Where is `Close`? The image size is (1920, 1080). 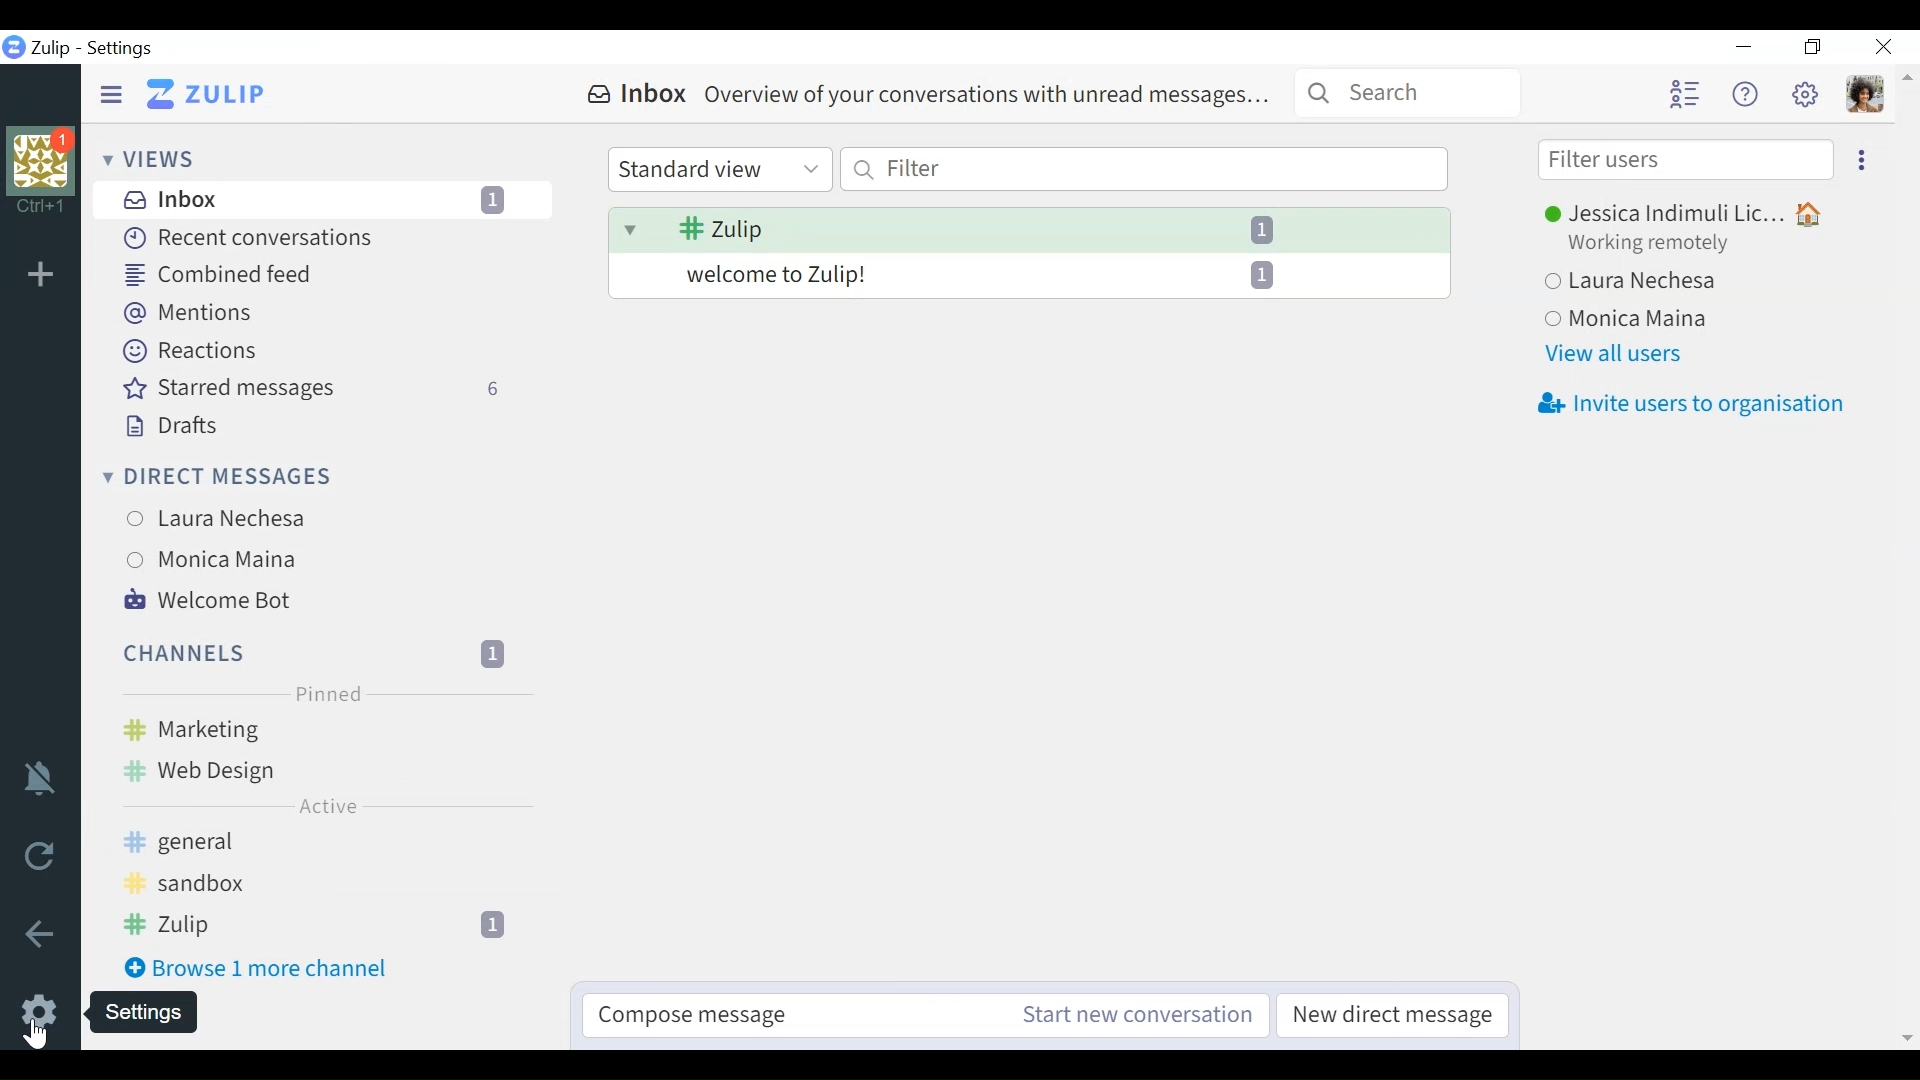
Close is located at coordinates (1882, 48).